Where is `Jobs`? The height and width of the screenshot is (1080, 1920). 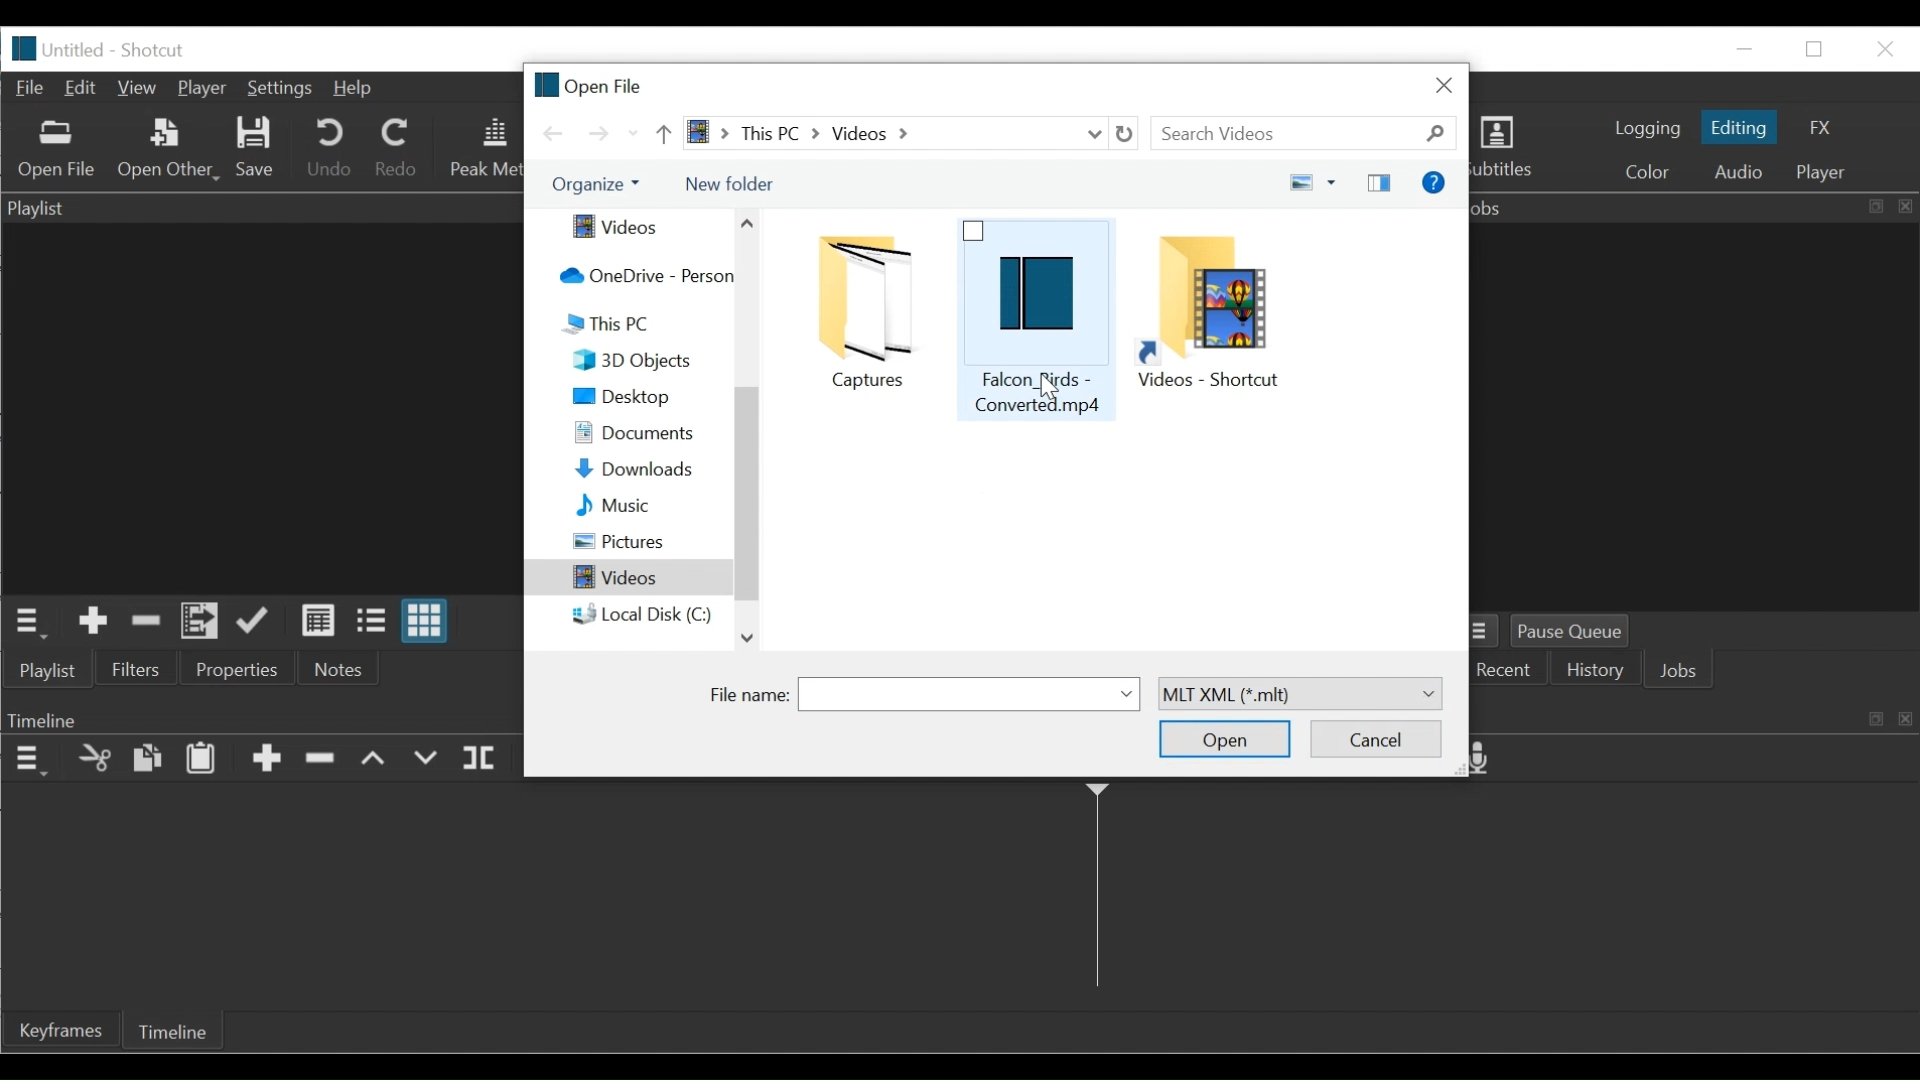
Jobs is located at coordinates (1684, 672).